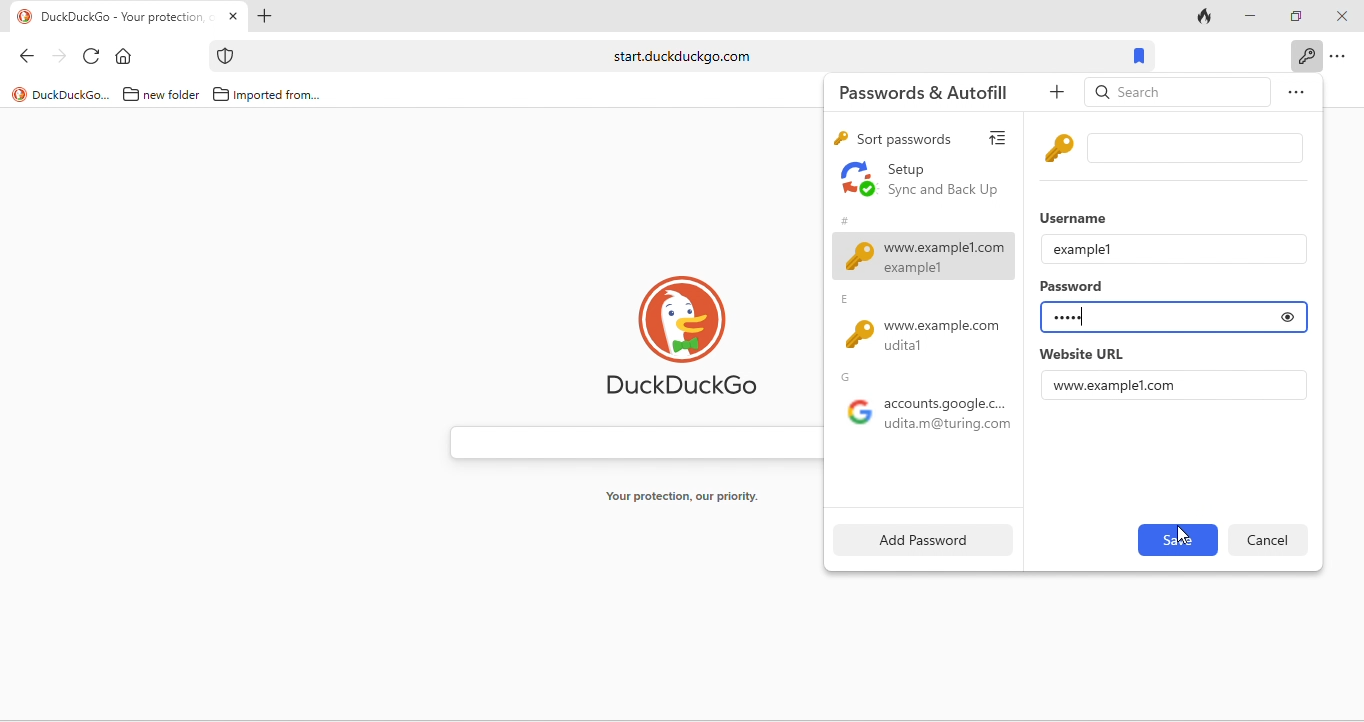 Image resolution: width=1364 pixels, height=722 pixels. I want to click on folder icon, so click(131, 94).